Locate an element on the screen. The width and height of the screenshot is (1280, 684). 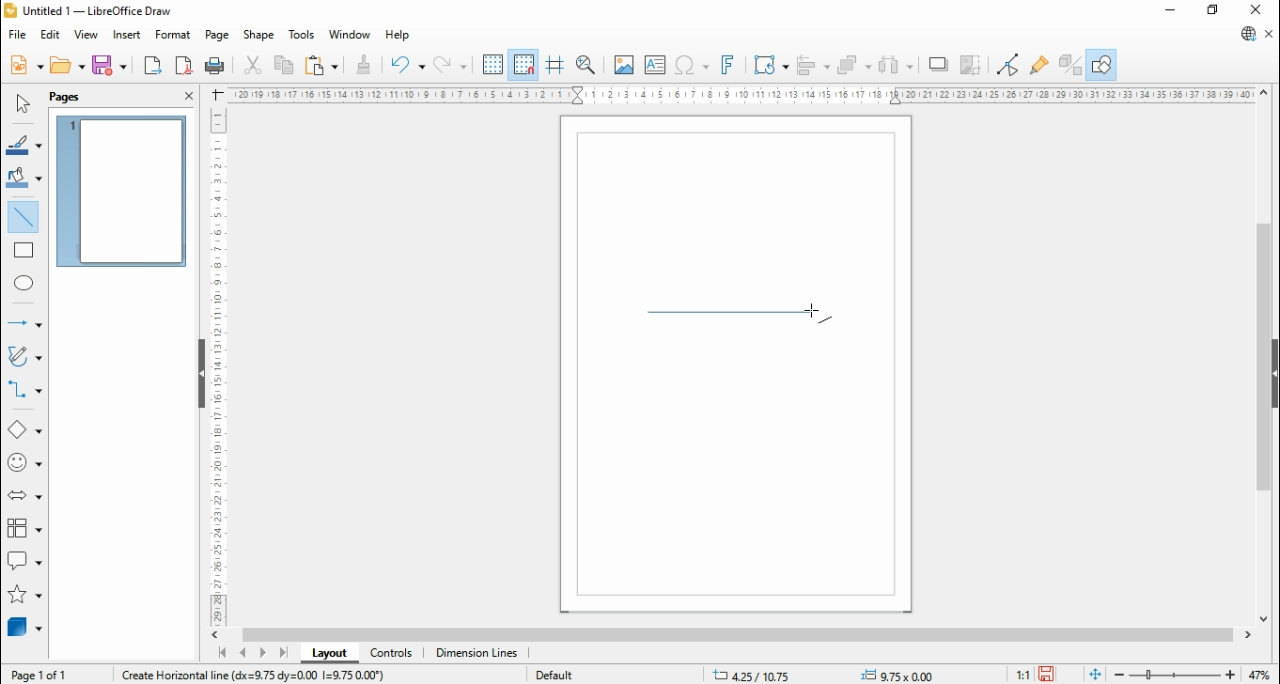
transformations is located at coordinates (770, 64).